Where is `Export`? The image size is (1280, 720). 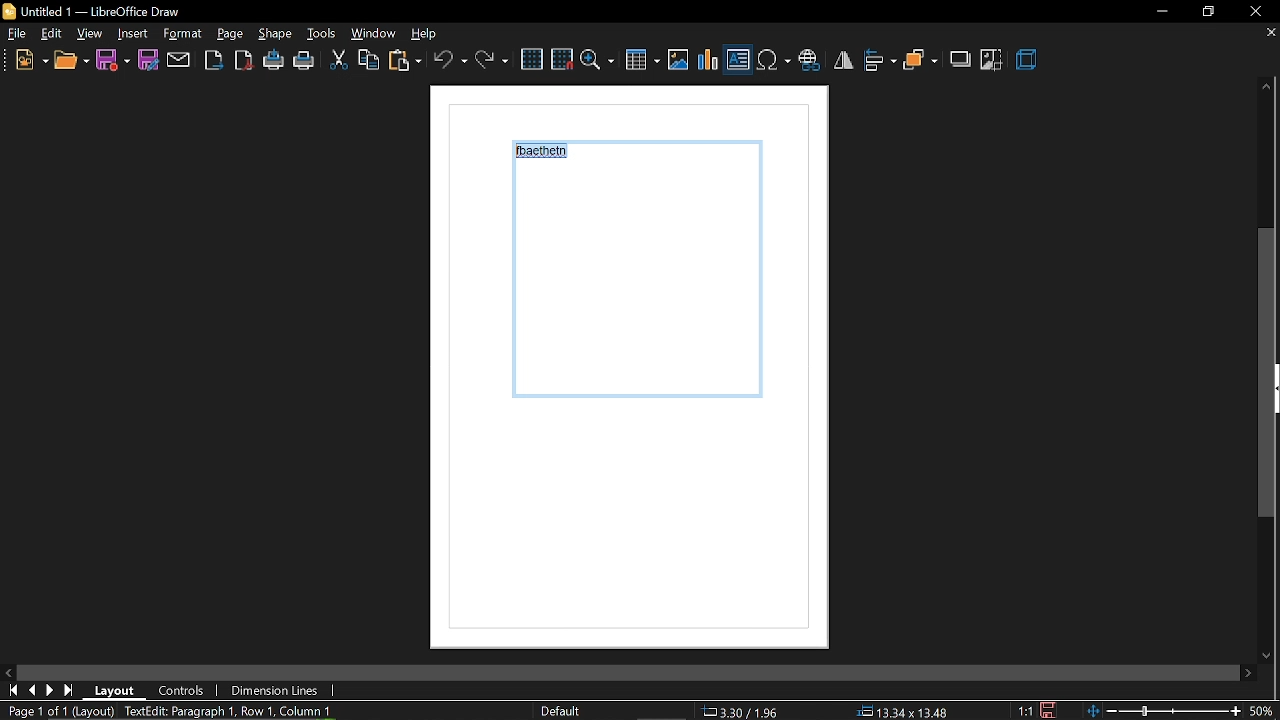
Export is located at coordinates (214, 59).